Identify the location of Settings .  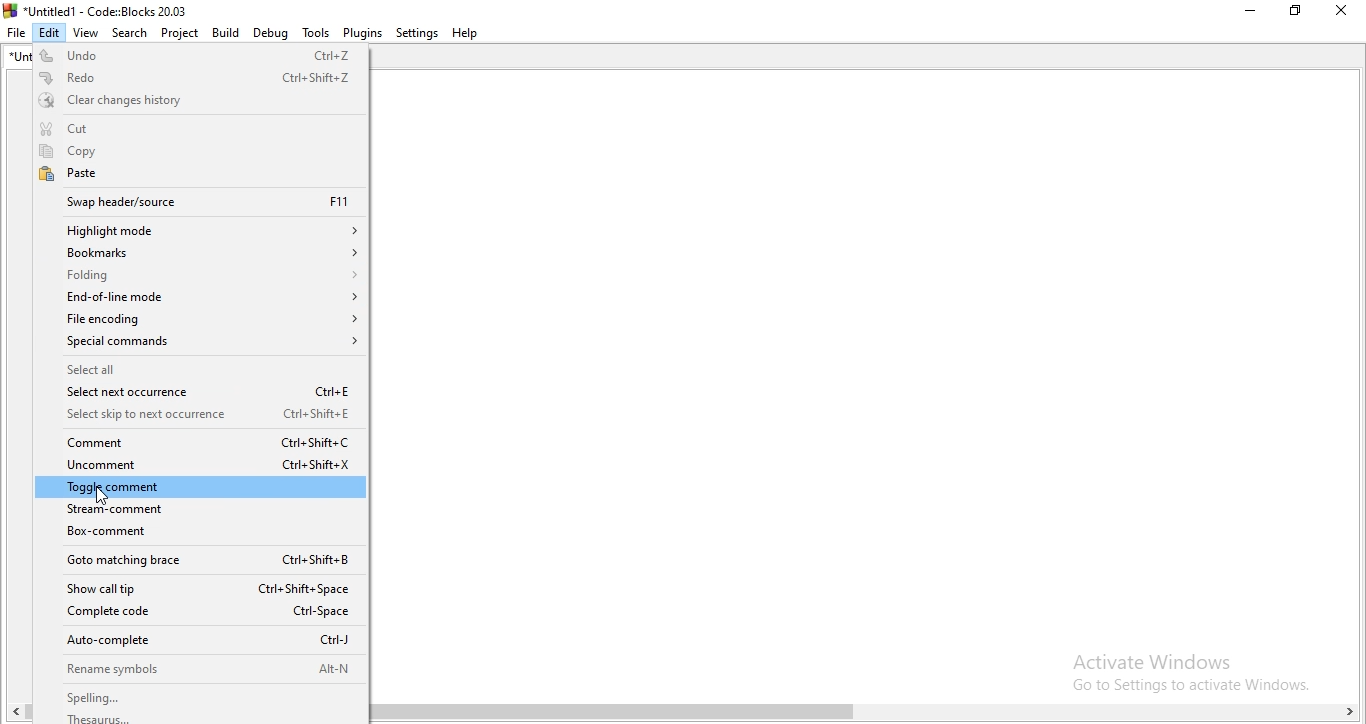
(417, 34).